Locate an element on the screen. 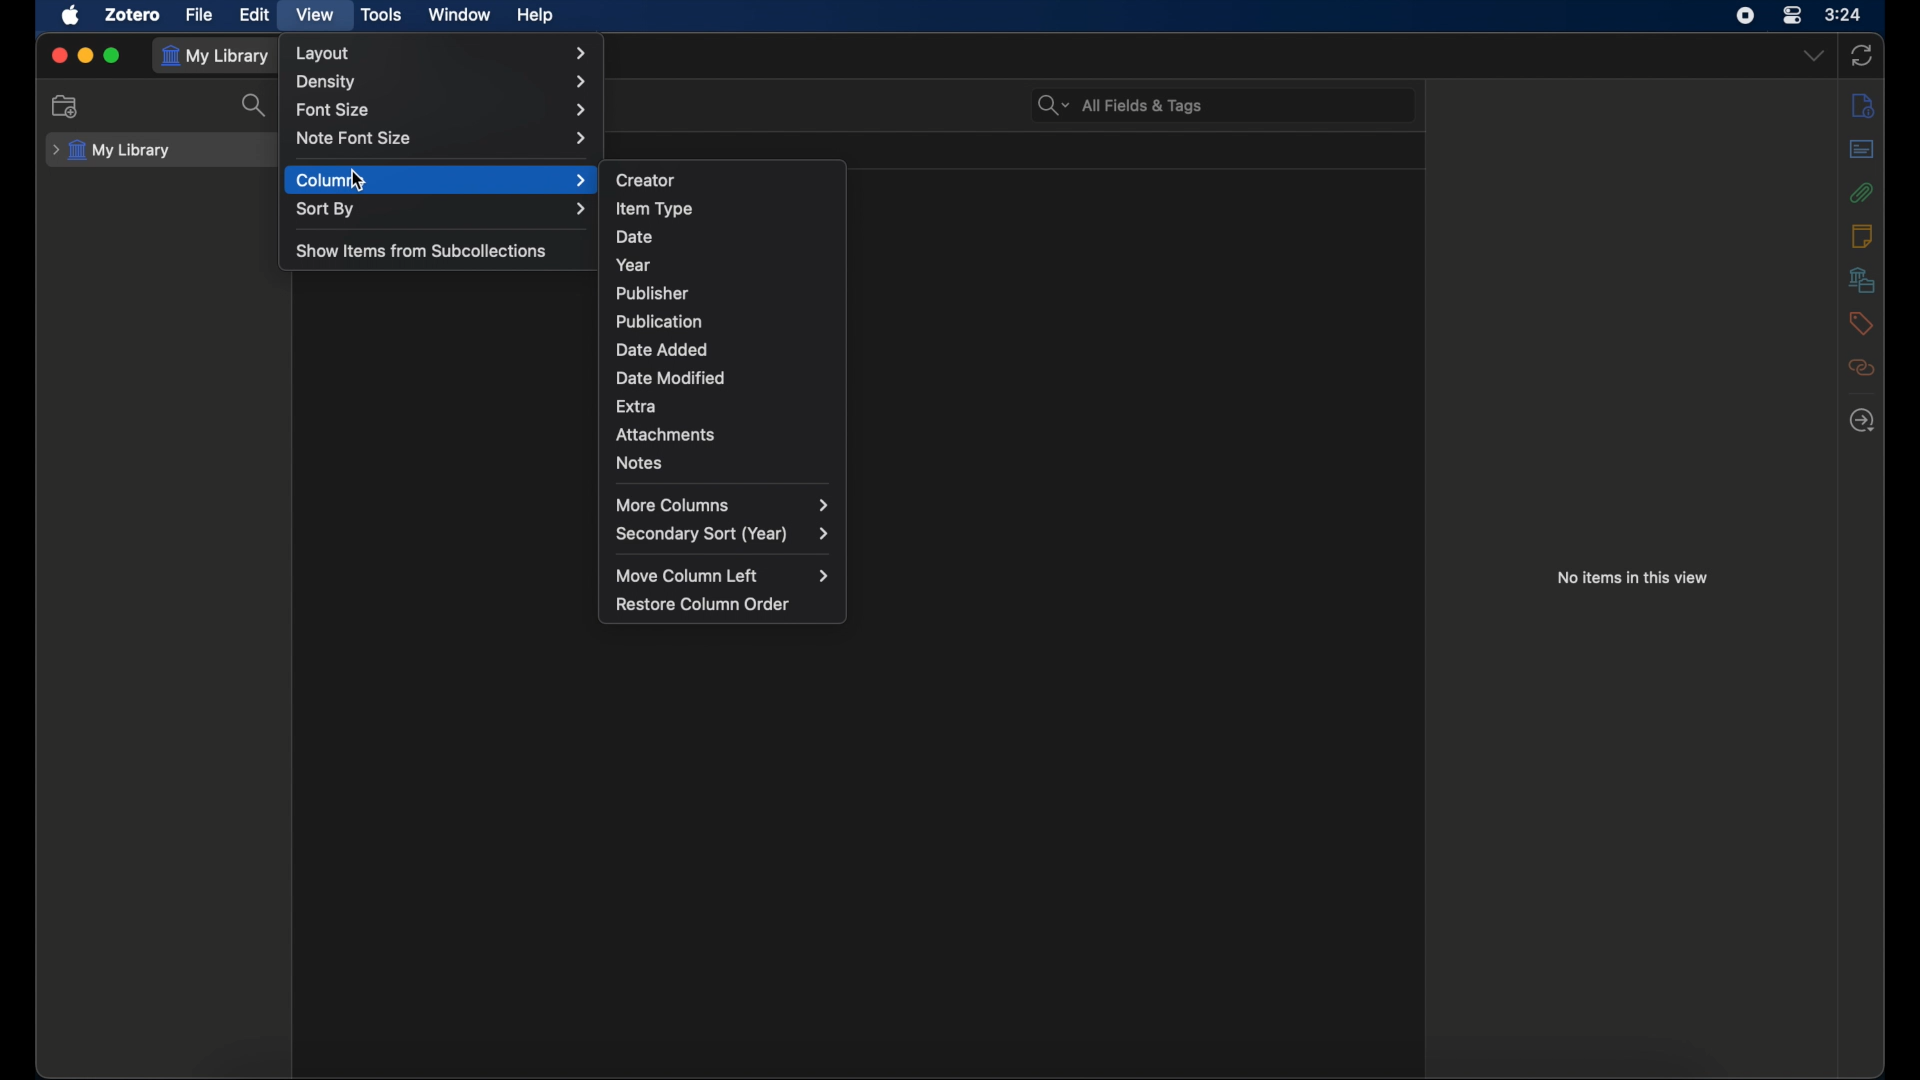 This screenshot has height=1080, width=1920. show items from sub collections is located at coordinates (421, 252).